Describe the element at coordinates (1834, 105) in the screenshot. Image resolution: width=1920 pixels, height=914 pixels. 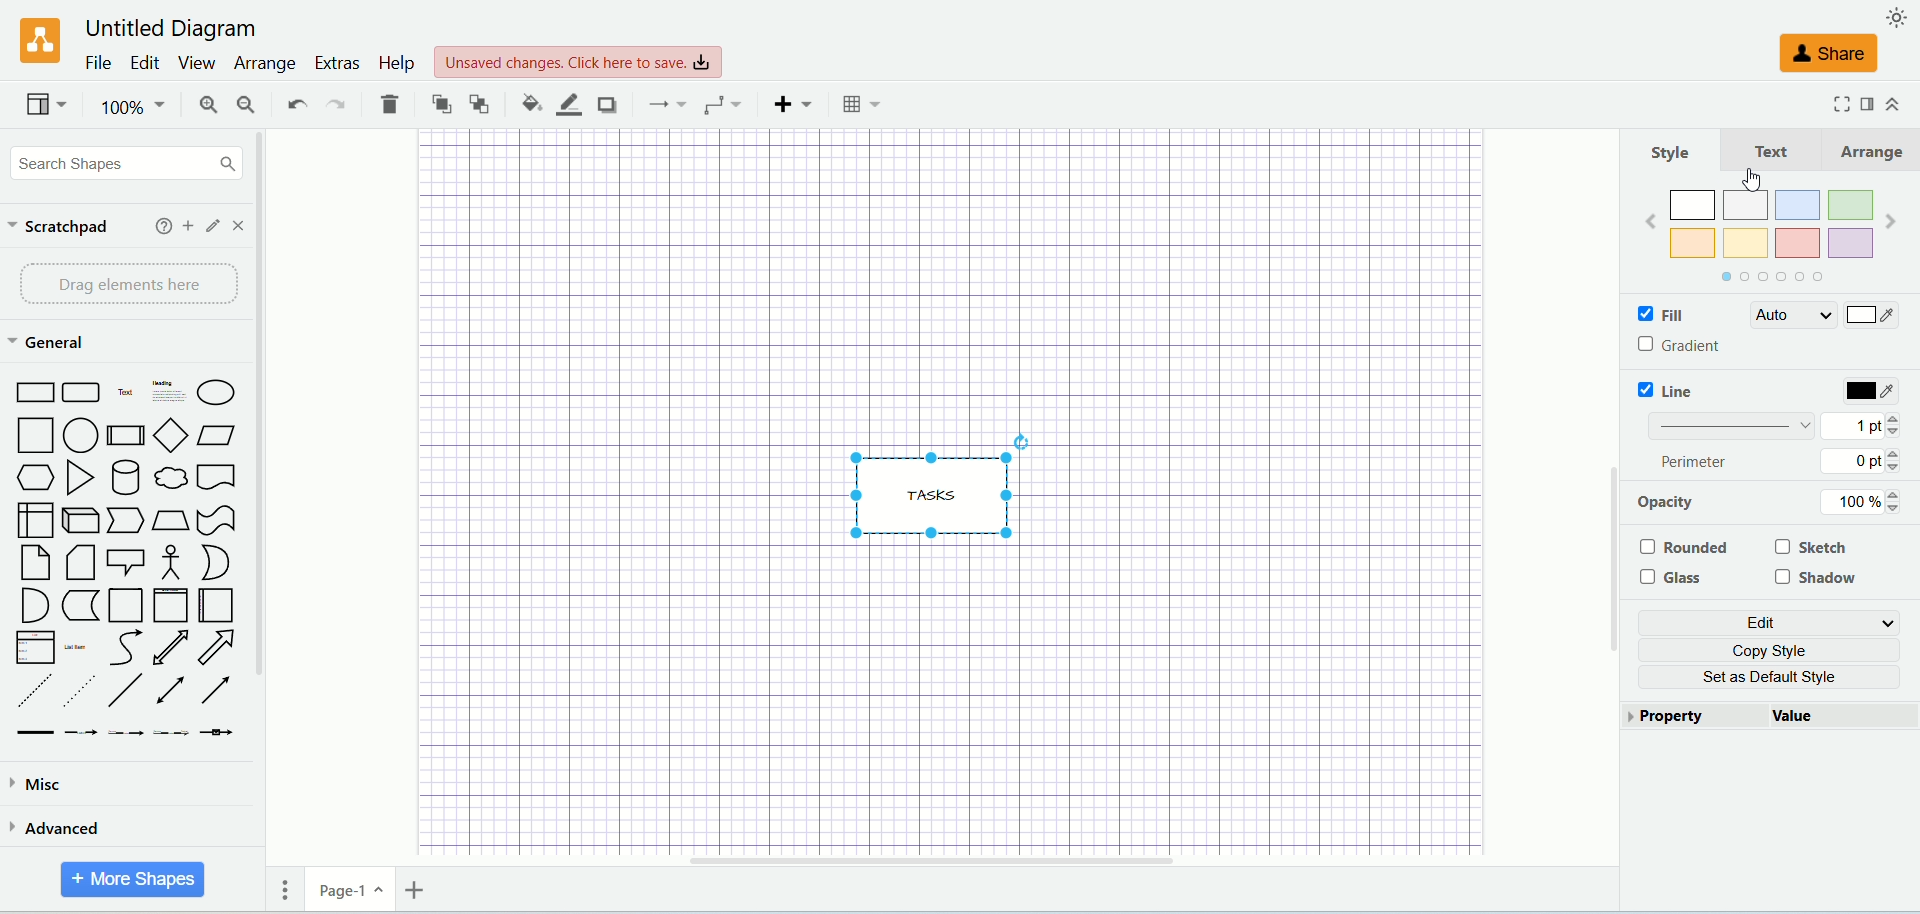
I see `full screen` at that location.